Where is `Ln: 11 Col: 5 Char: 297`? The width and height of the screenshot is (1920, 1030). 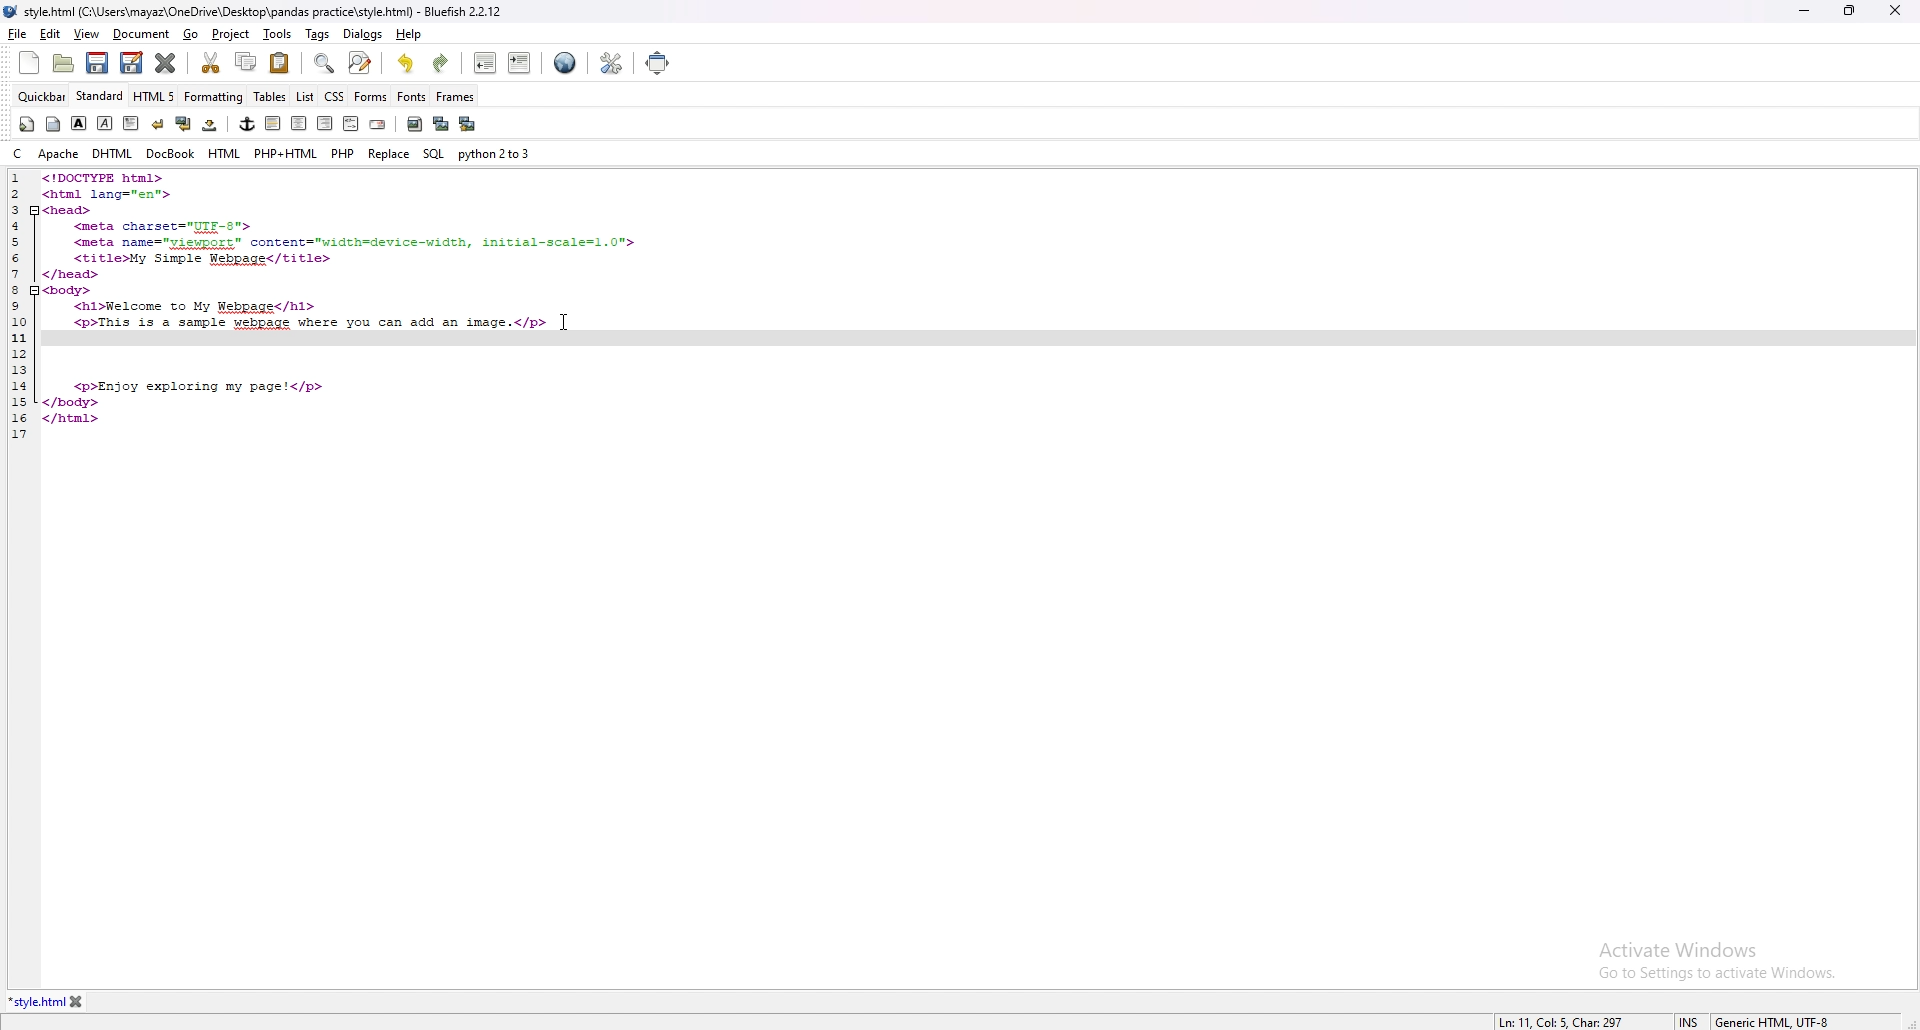 Ln: 11 Col: 5 Char: 297 is located at coordinates (1566, 1021).